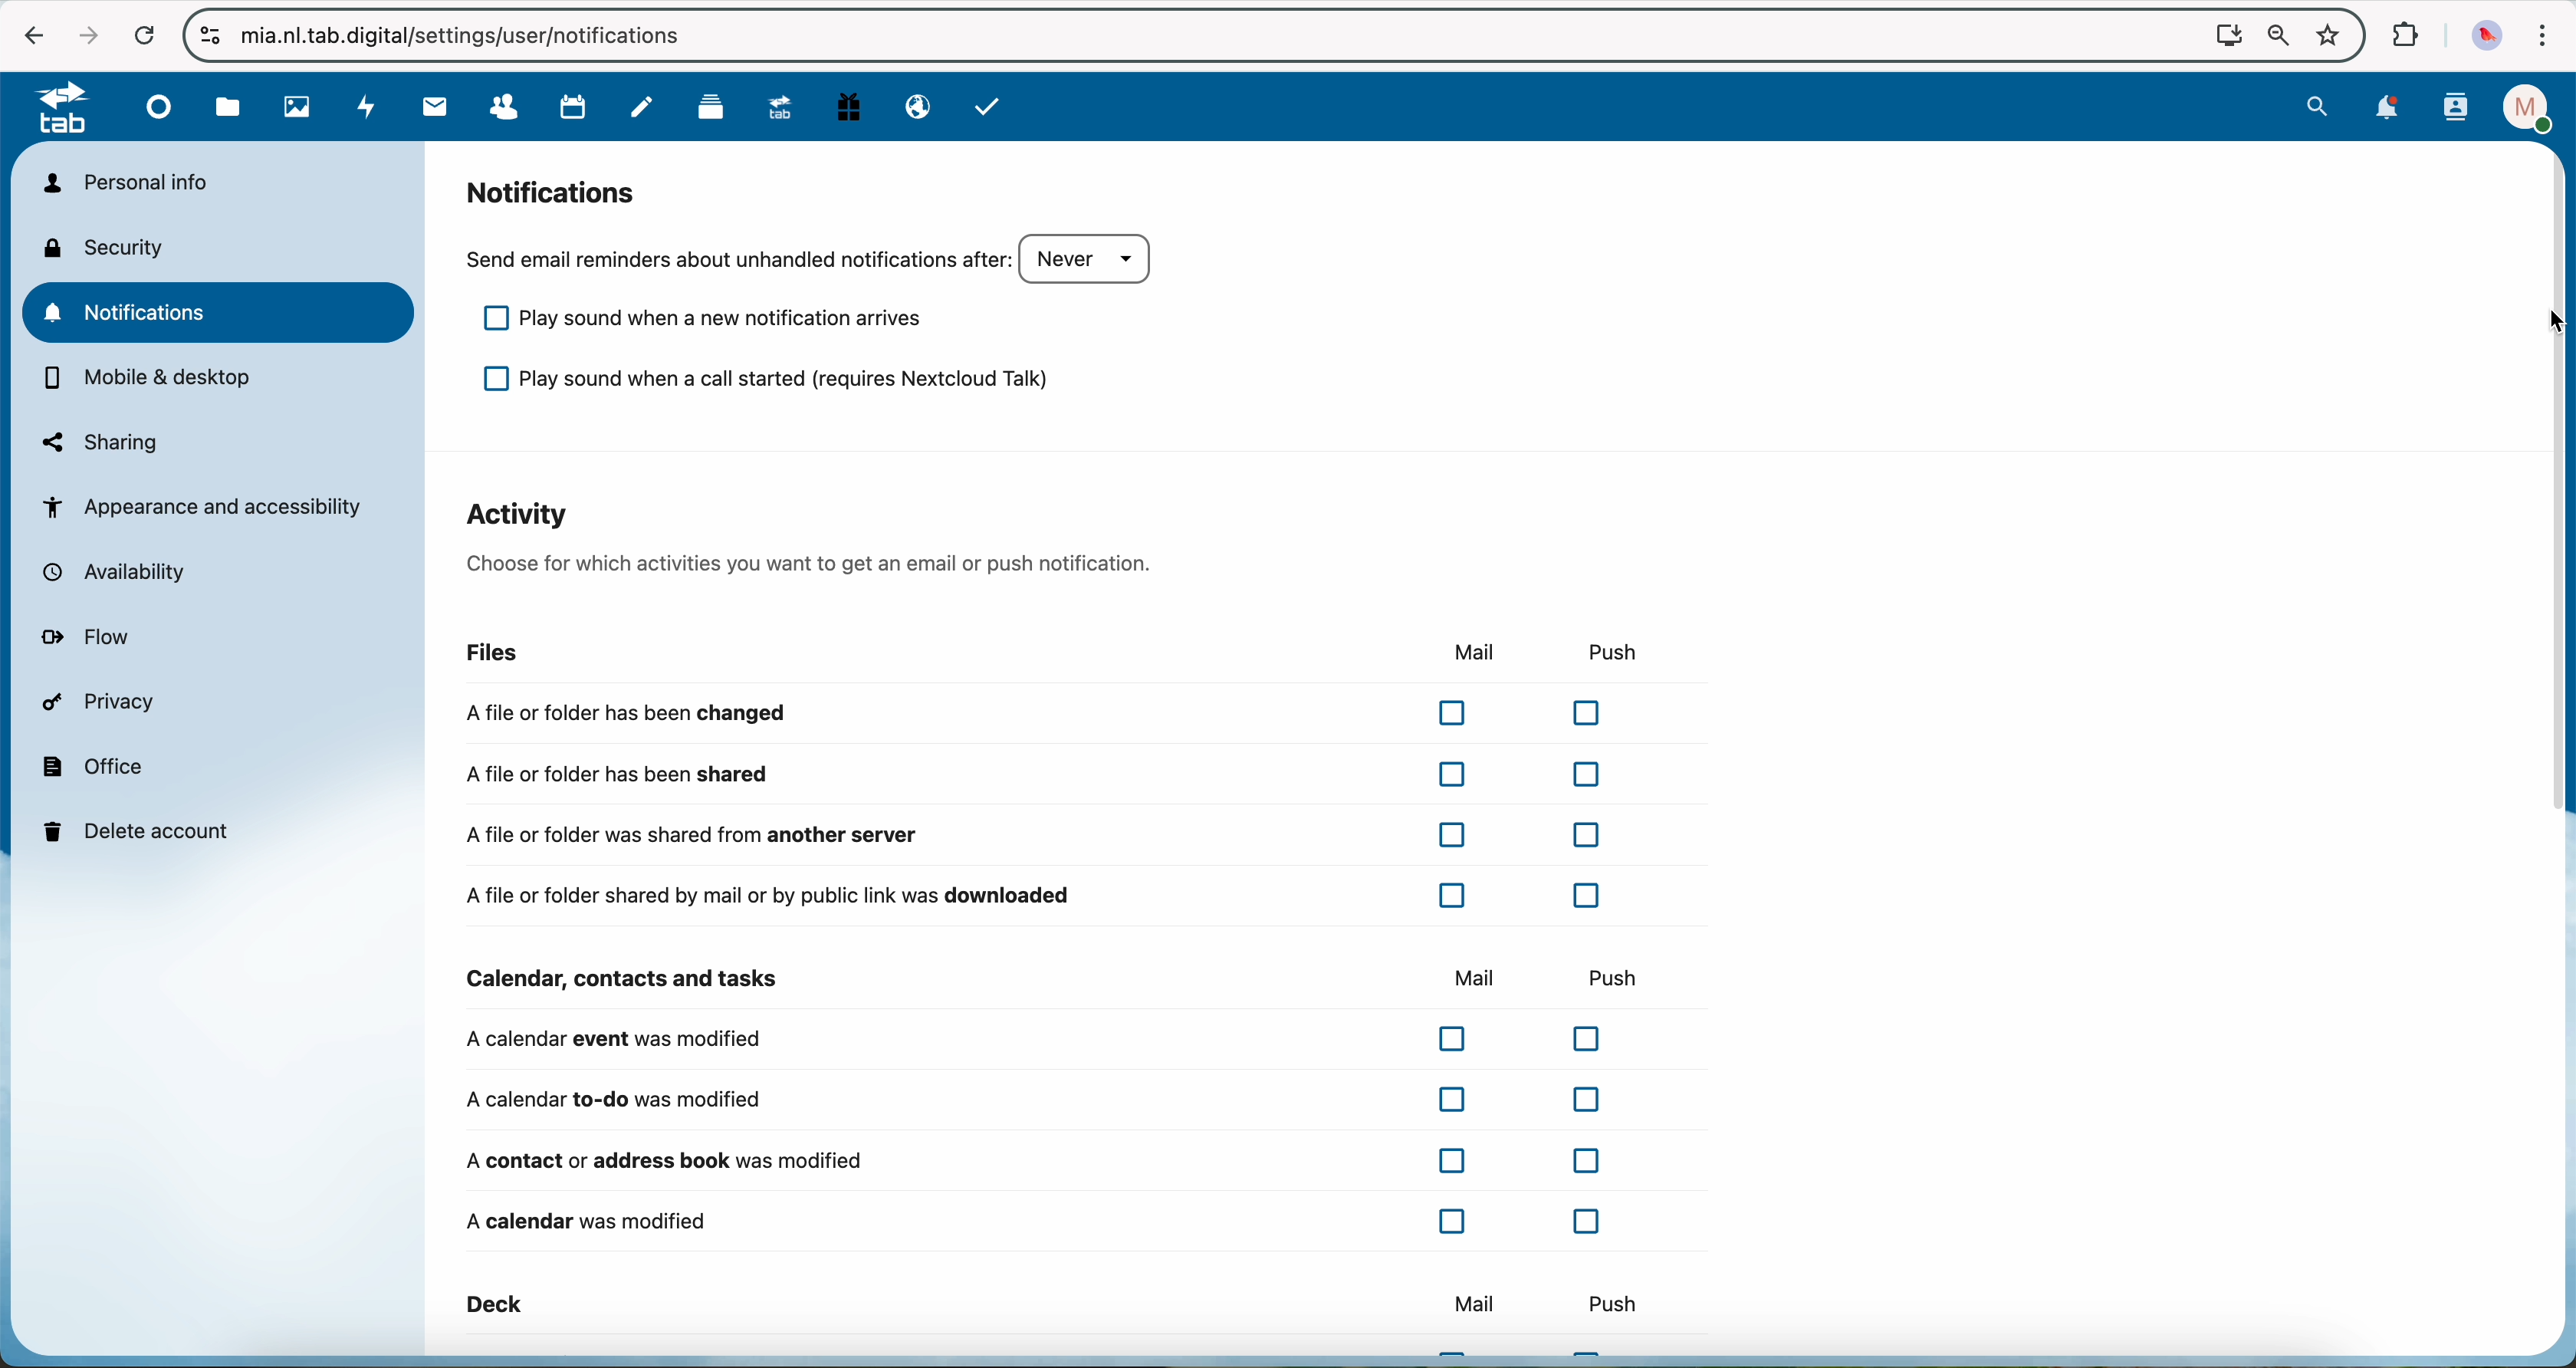 The width and height of the screenshot is (2576, 1368). What do you see at coordinates (628, 979) in the screenshot?
I see `calendar, contacts and tasks` at bounding box center [628, 979].